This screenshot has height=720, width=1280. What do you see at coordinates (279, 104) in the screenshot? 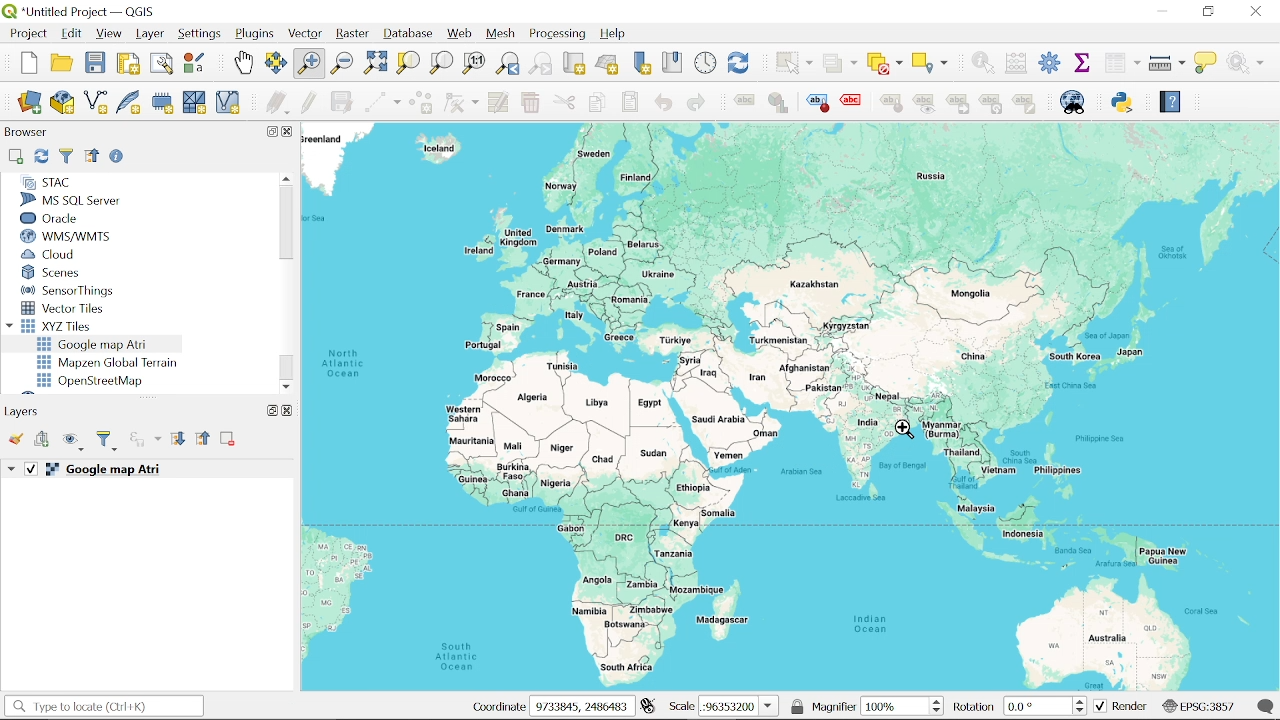
I see `Current edits` at bounding box center [279, 104].